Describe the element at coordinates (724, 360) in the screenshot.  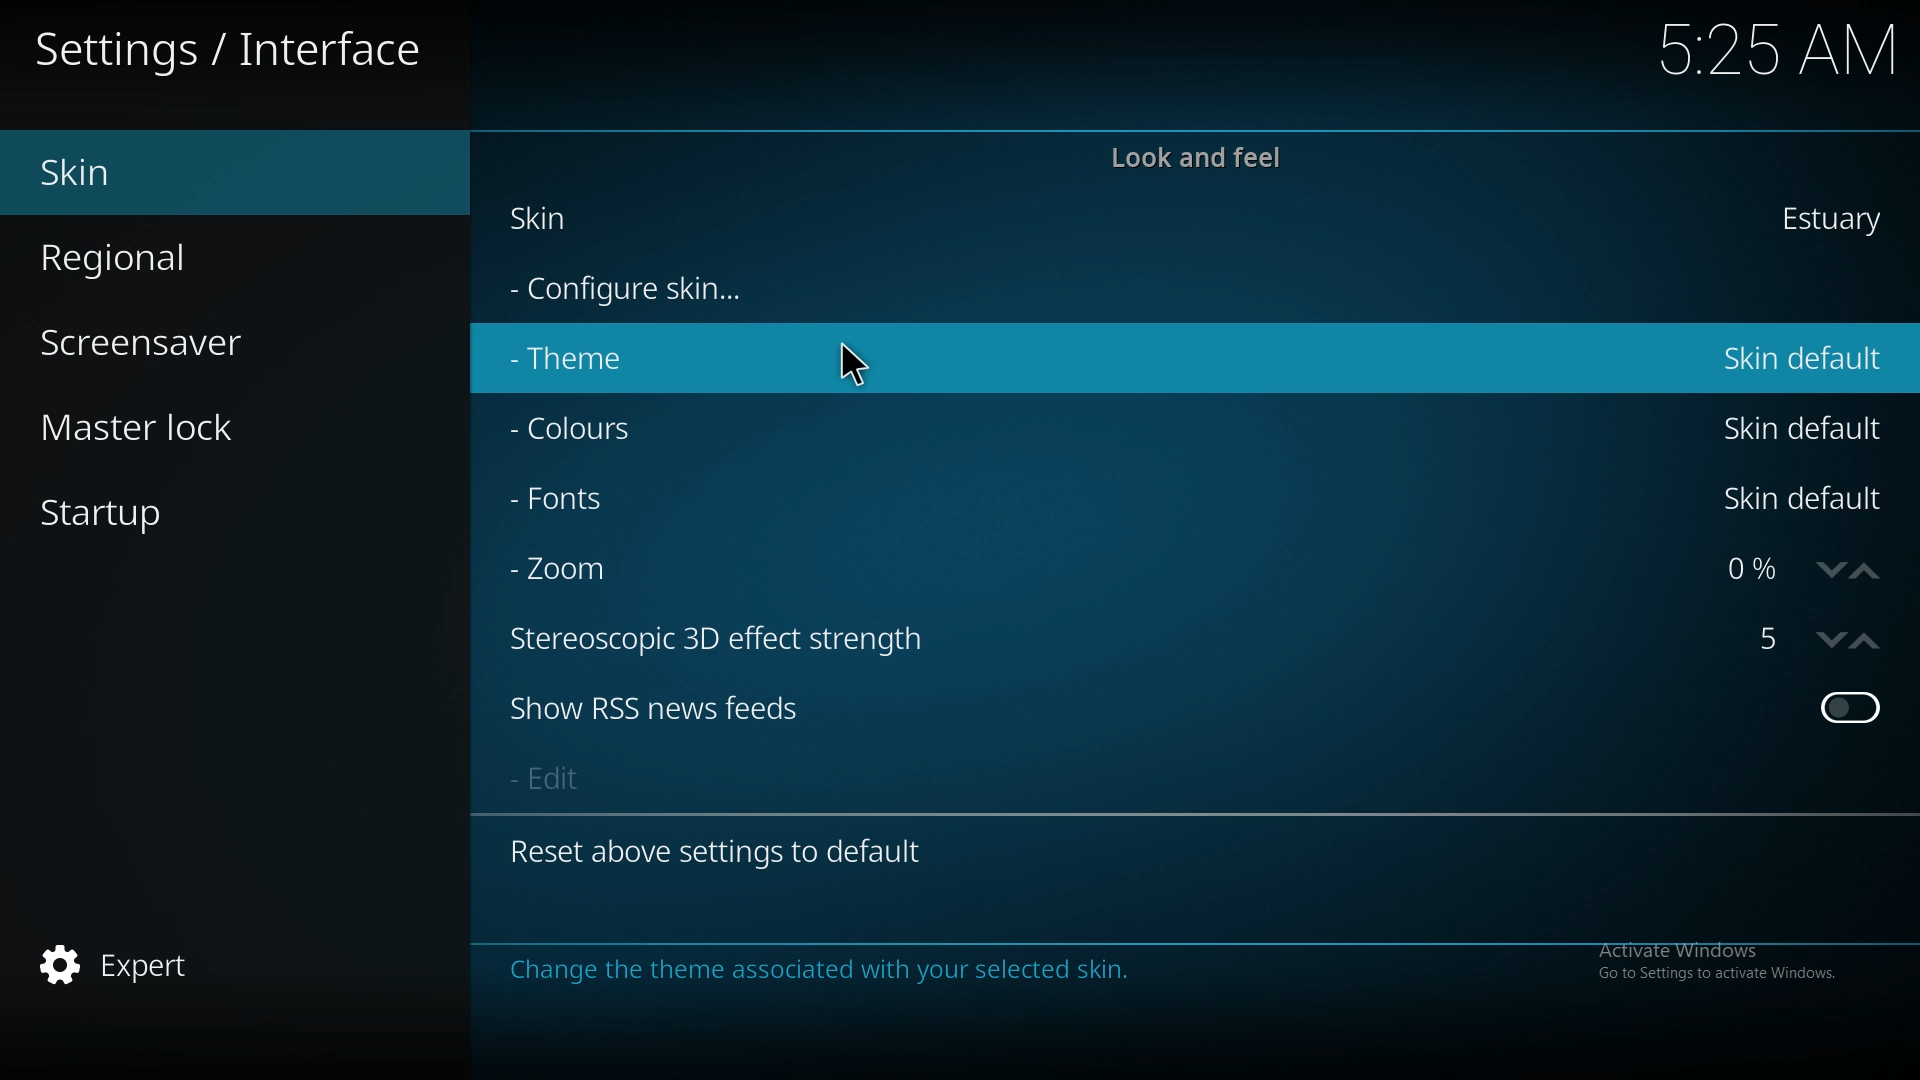
I see `theme` at that location.